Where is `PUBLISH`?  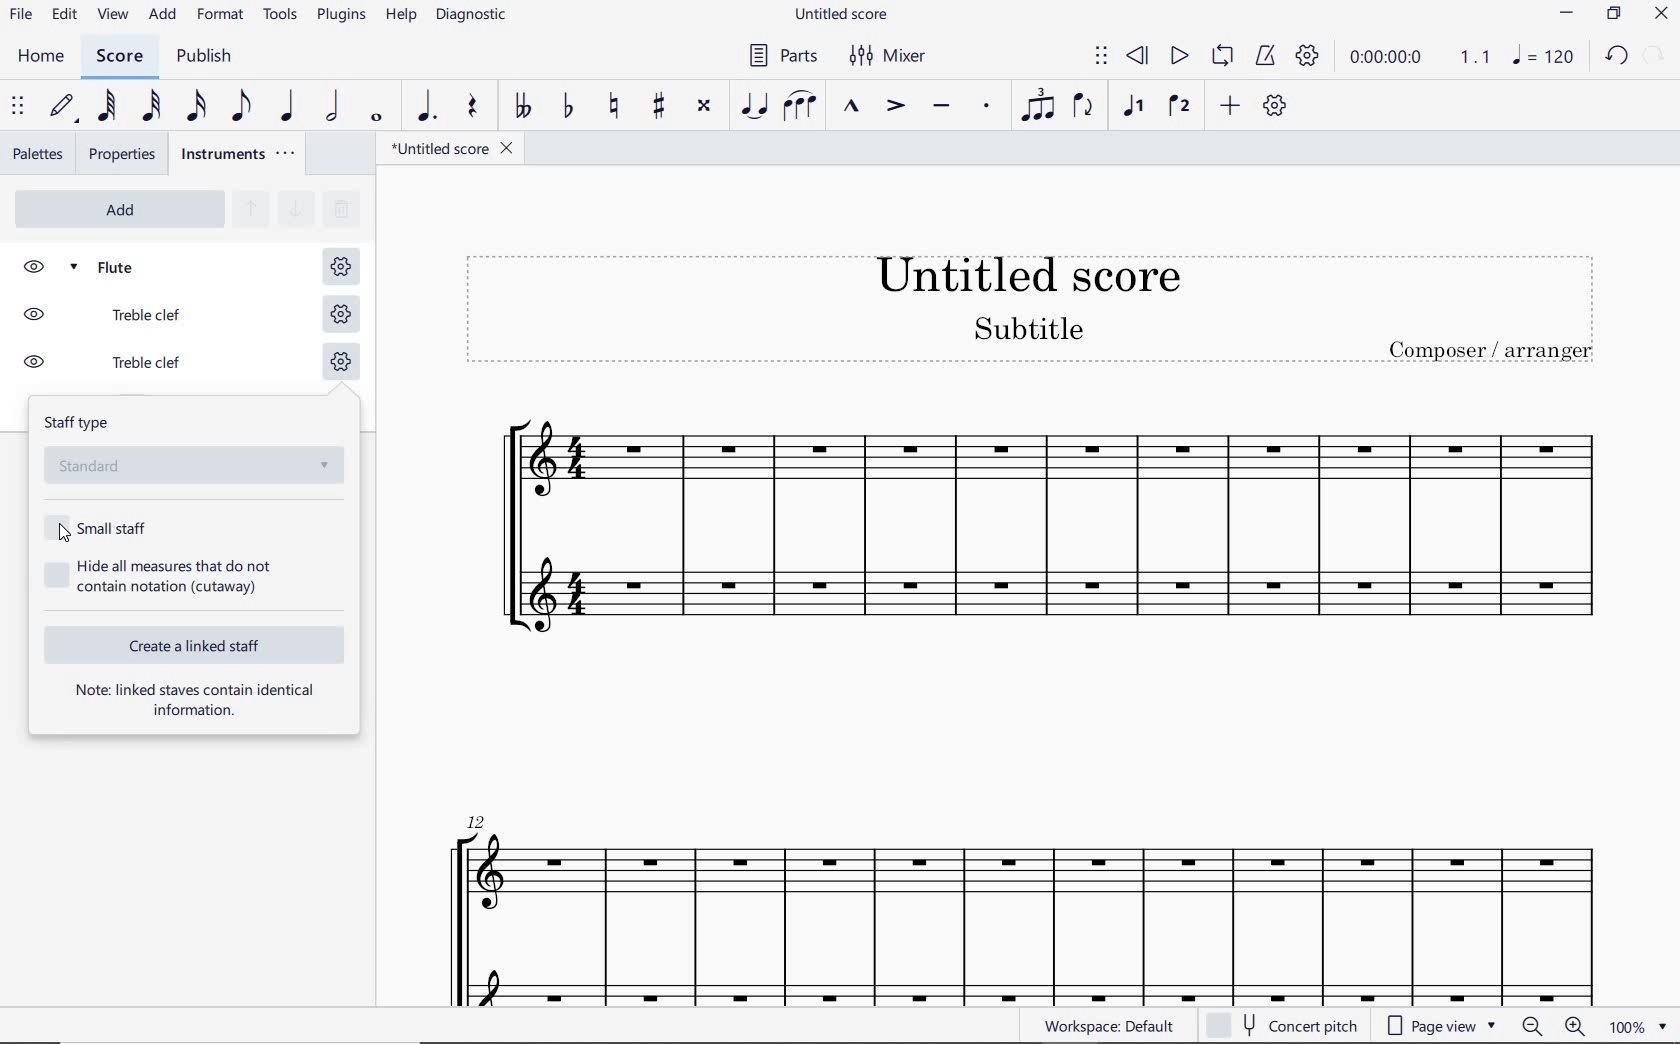
PUBLISH is located at coordinates (210, 59).